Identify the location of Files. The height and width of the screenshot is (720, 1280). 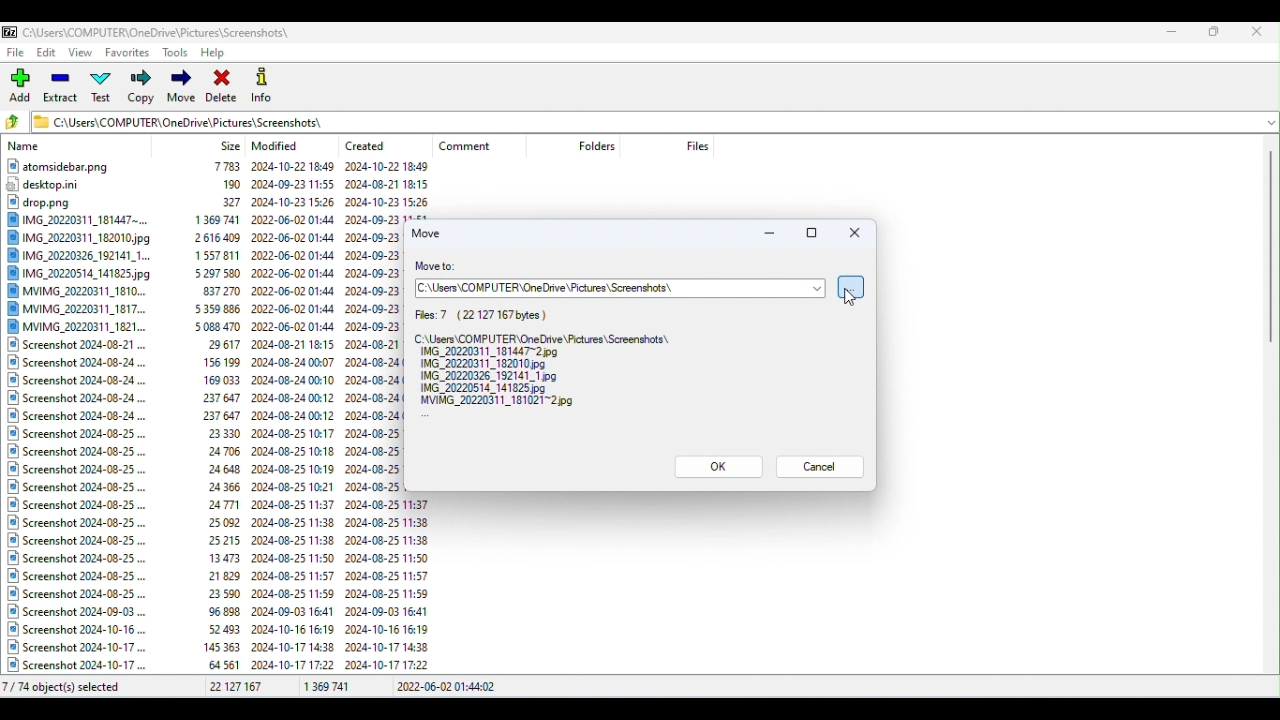
(549, 358).